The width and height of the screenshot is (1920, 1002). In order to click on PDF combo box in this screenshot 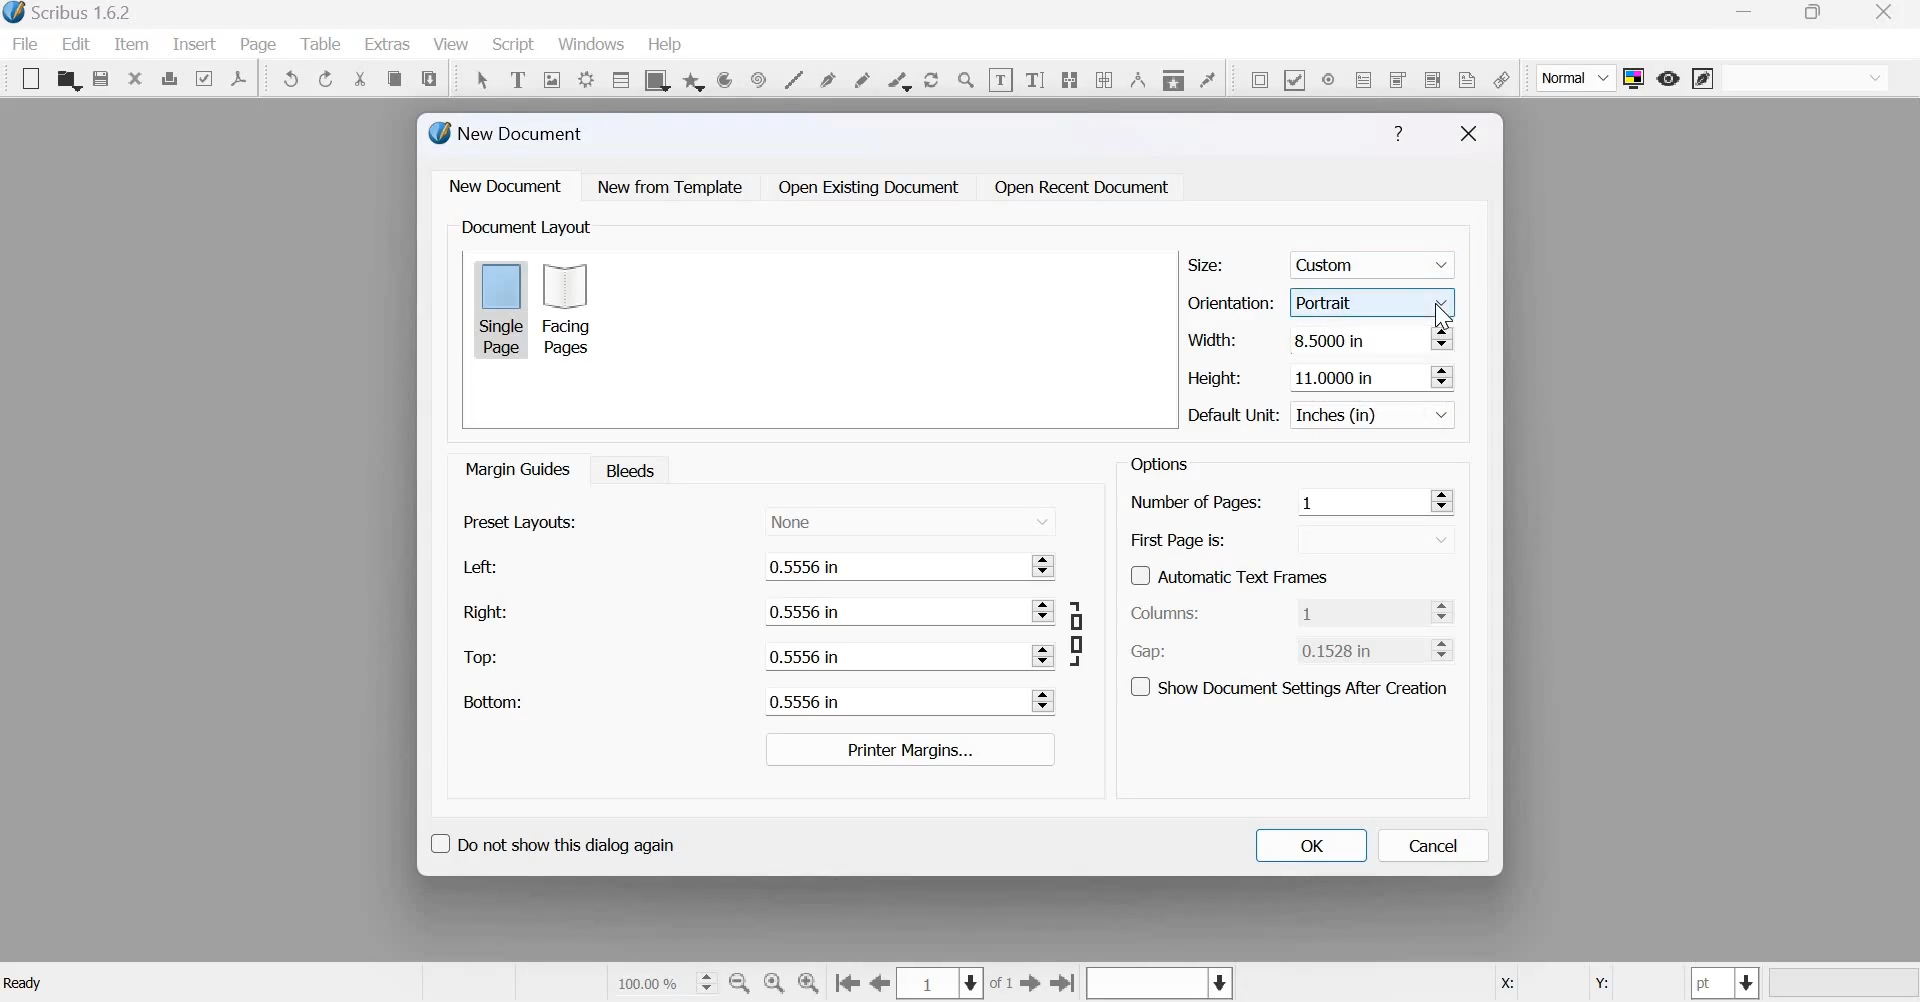, I will do `click(1396, 79)`.